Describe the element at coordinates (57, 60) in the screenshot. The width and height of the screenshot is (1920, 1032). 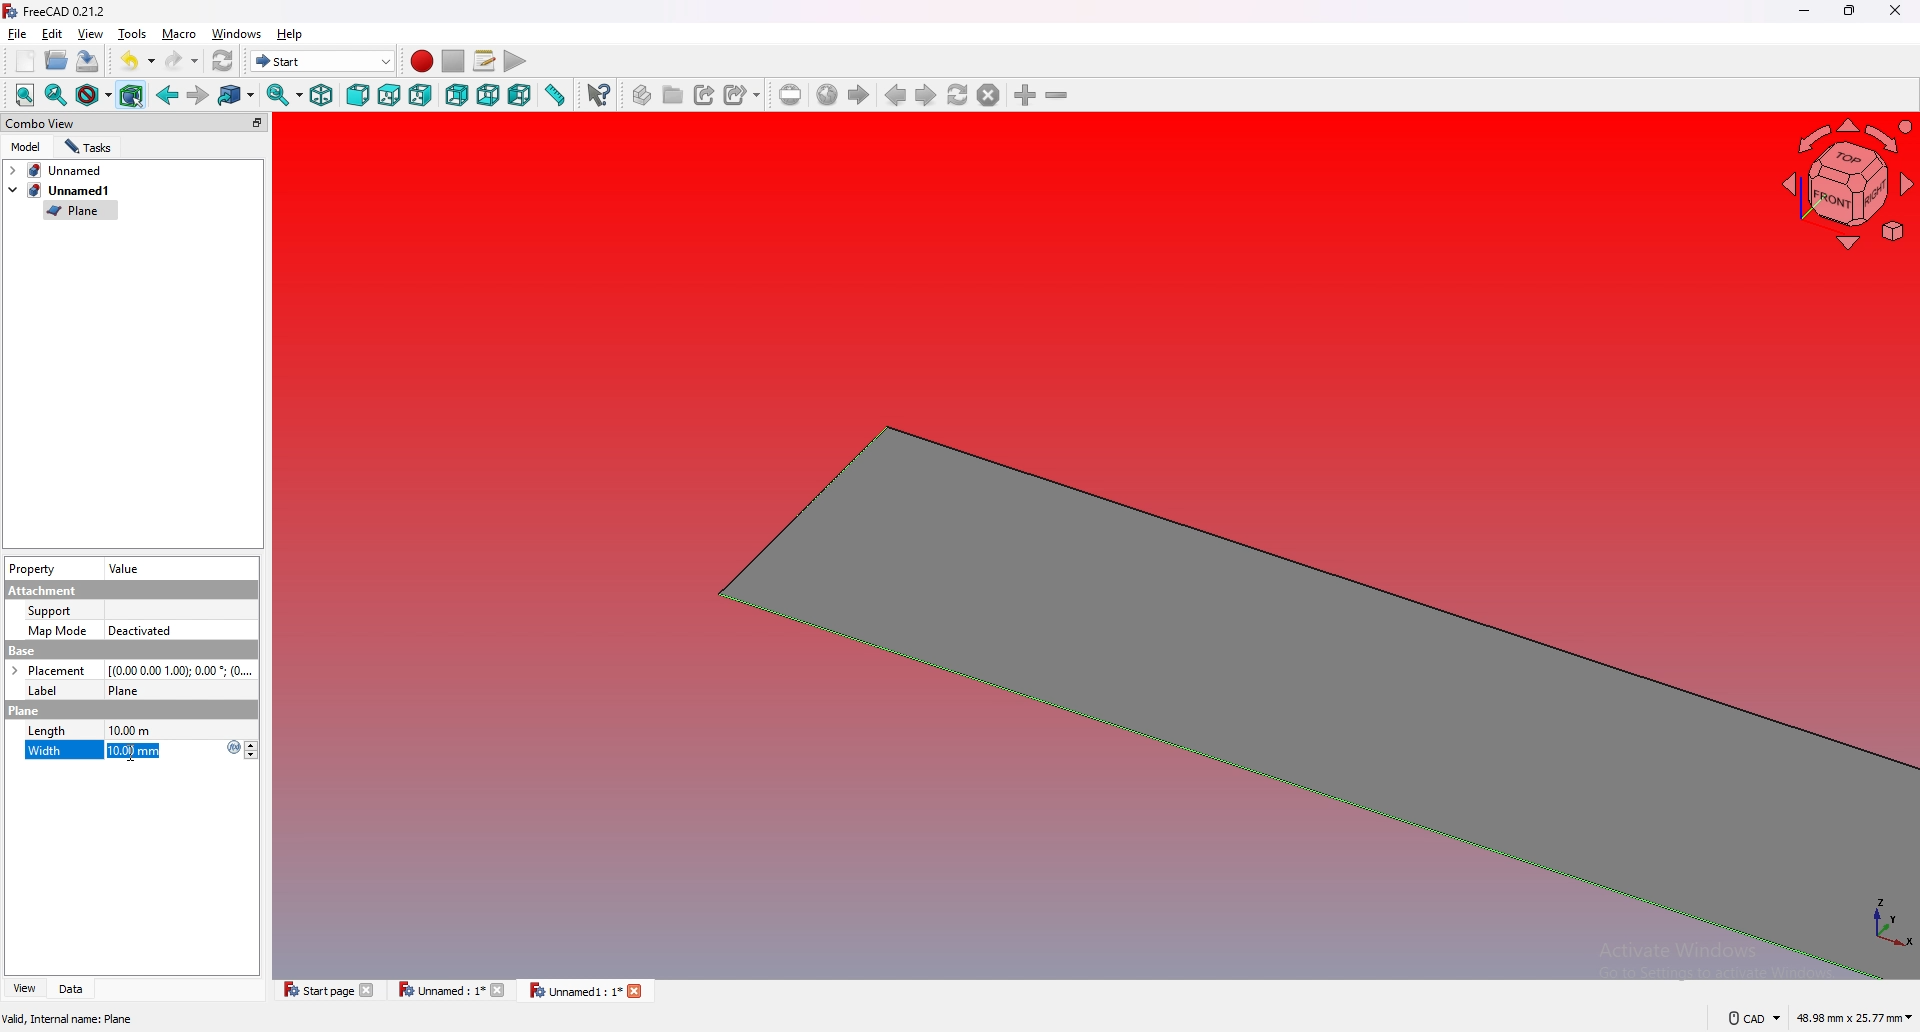
I see `open` at that location.